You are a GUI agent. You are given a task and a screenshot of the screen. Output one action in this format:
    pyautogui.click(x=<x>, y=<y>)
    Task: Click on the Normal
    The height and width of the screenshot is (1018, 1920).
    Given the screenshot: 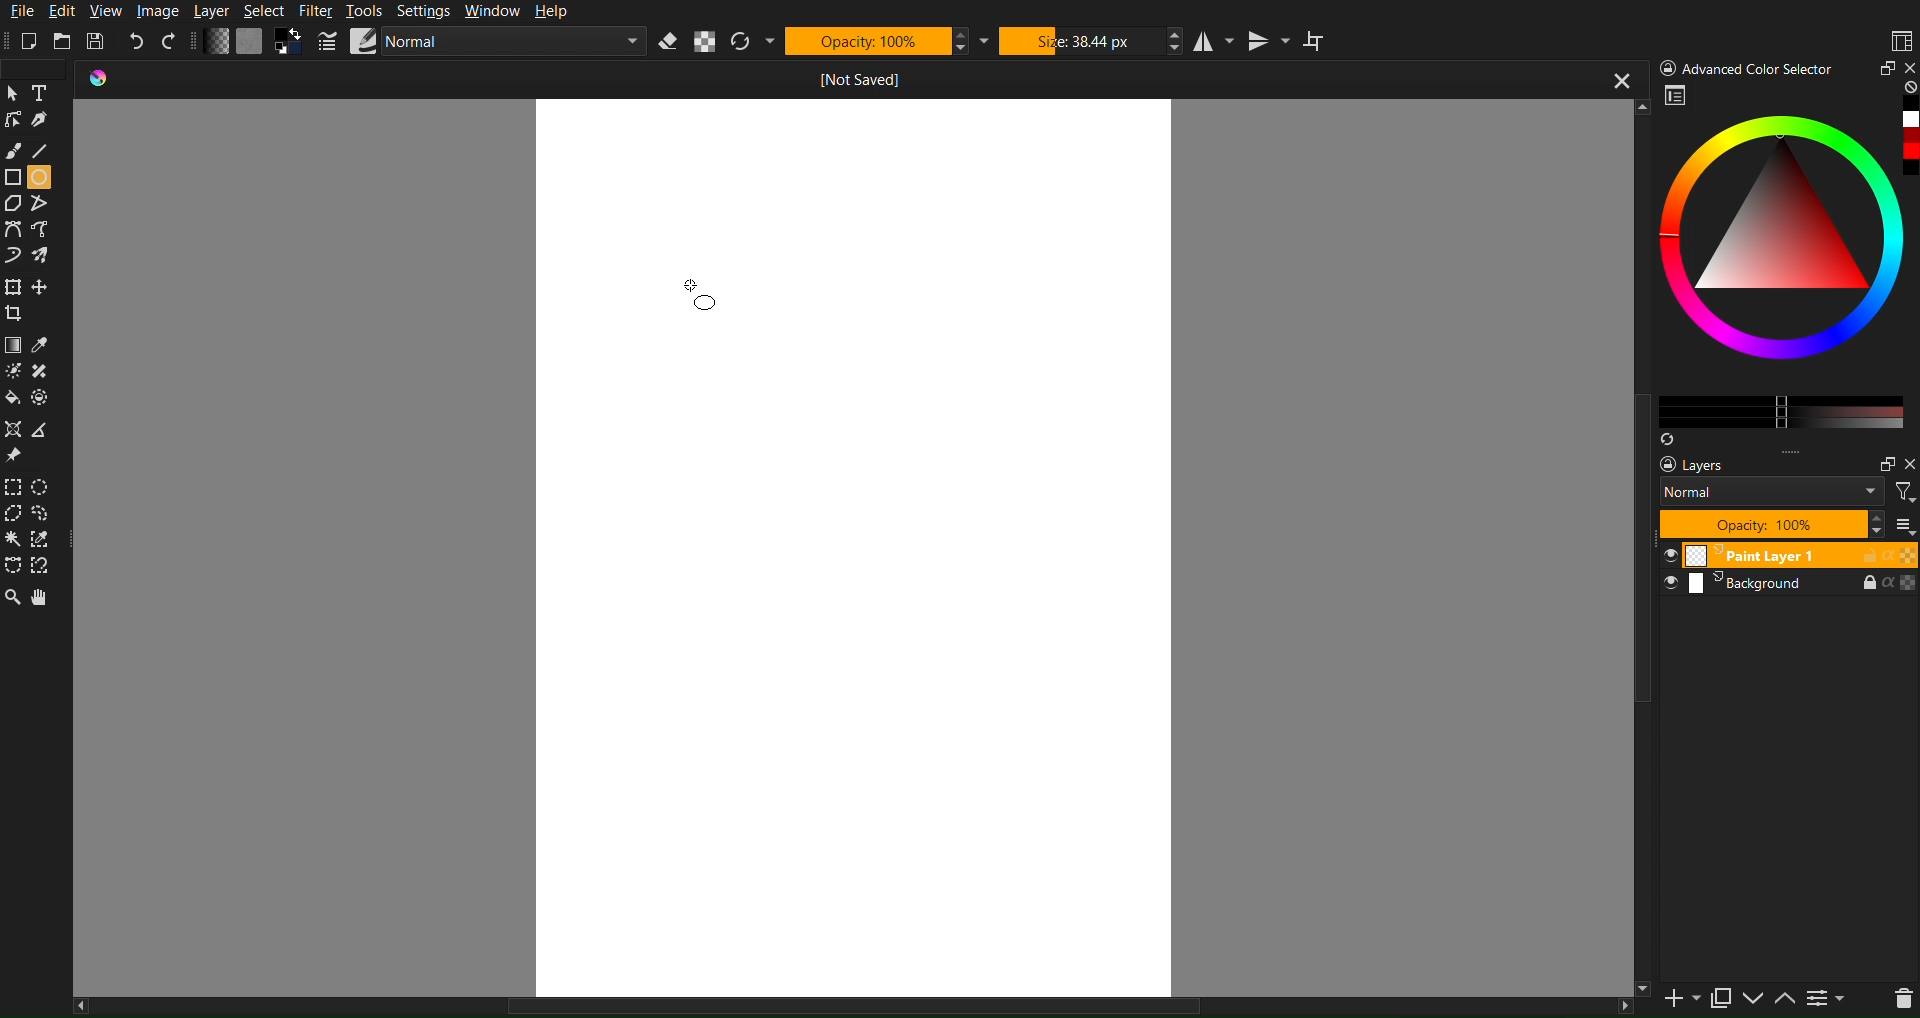 What is the action you would take?
    pyautogui.click(x=1773, y=491)
    